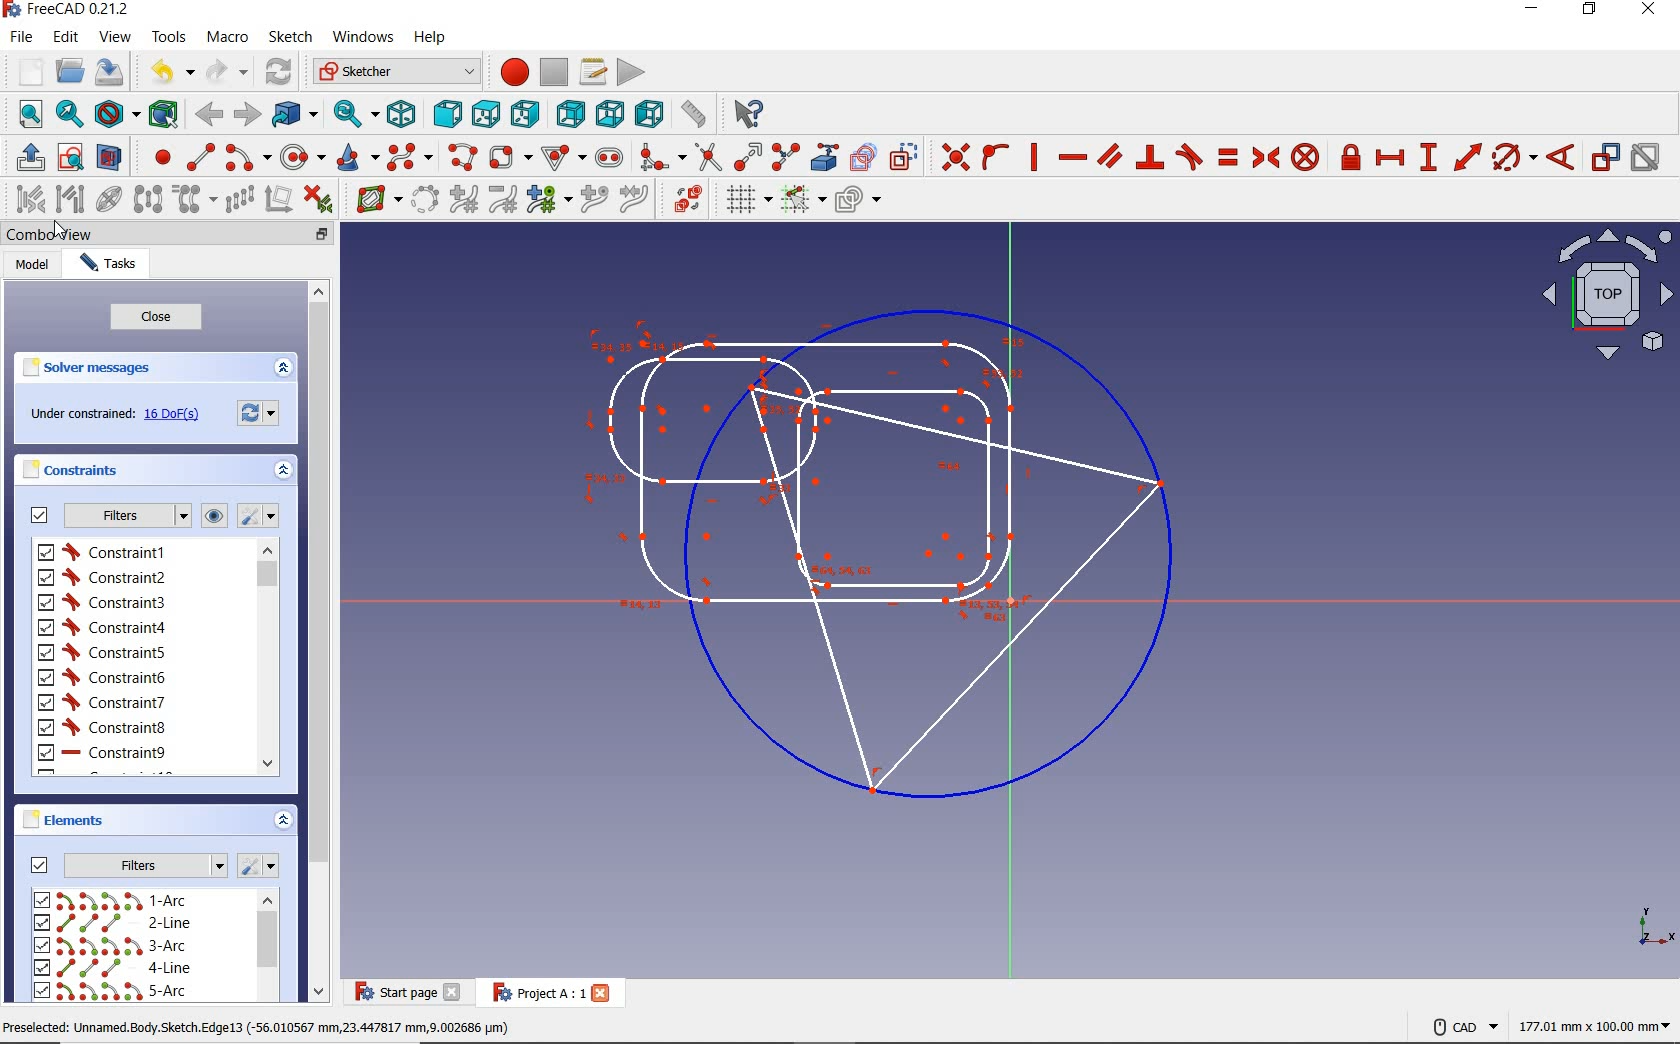 This screenshot has height=1044, width=1680. What do you see at coordinates (285, 469) in the screenshot?
I see `expand` at bounding box center [285, 469].